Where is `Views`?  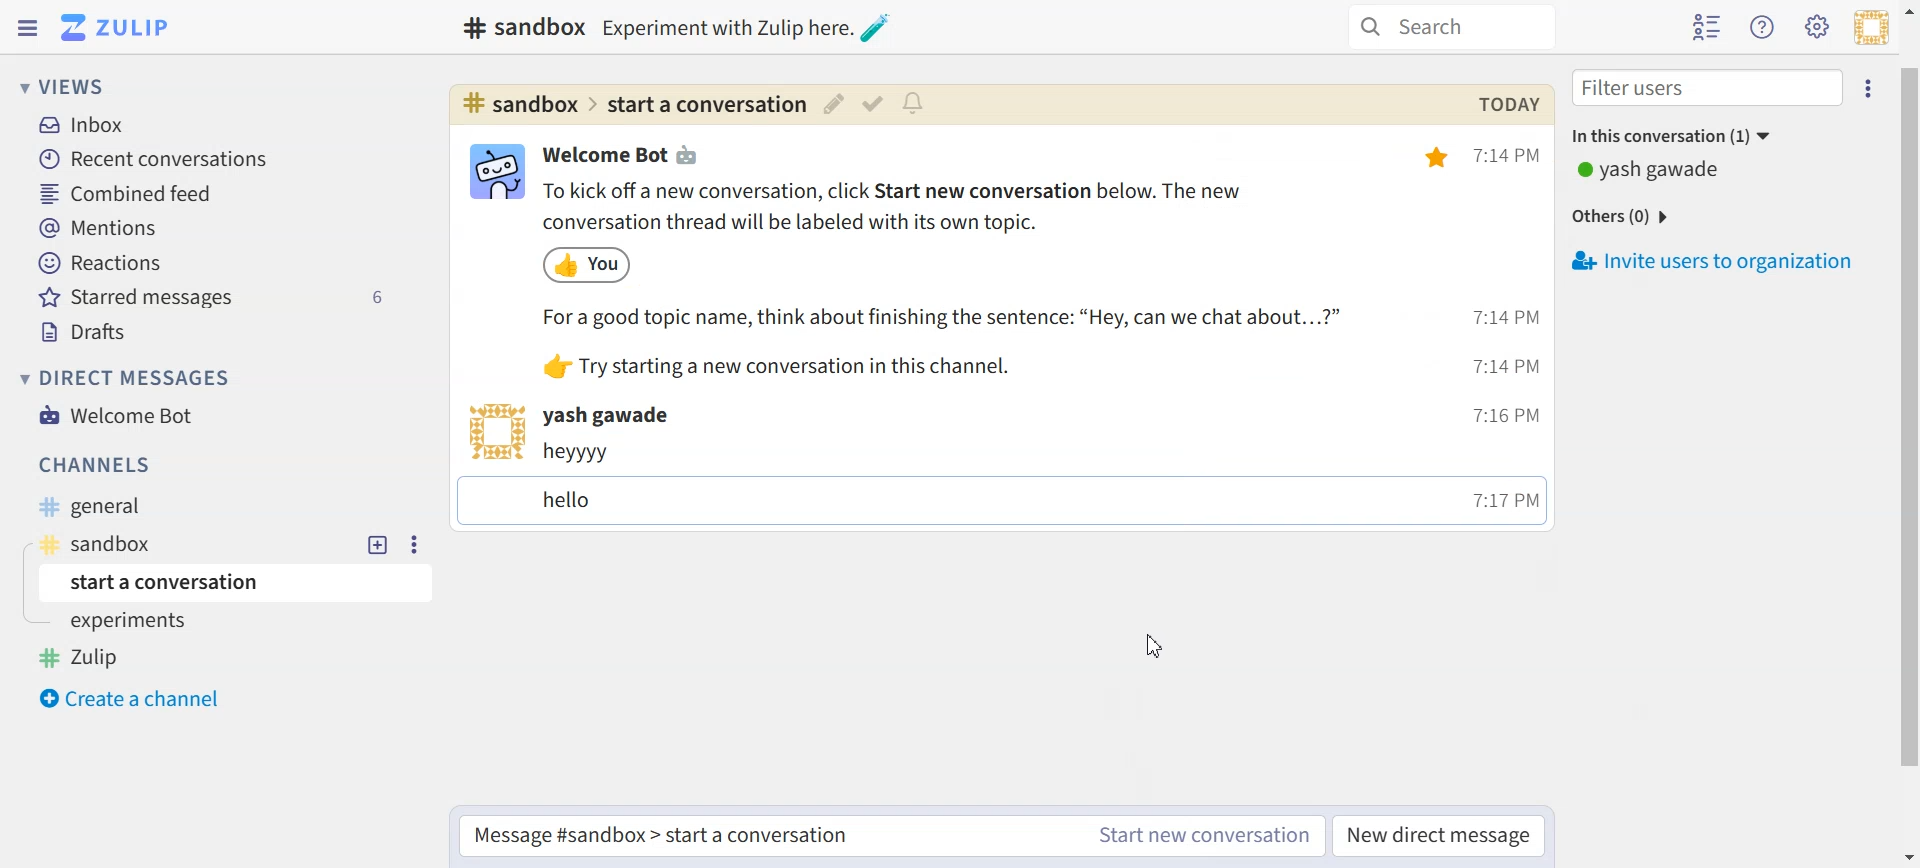
Views is located at coordinates (69, 86).